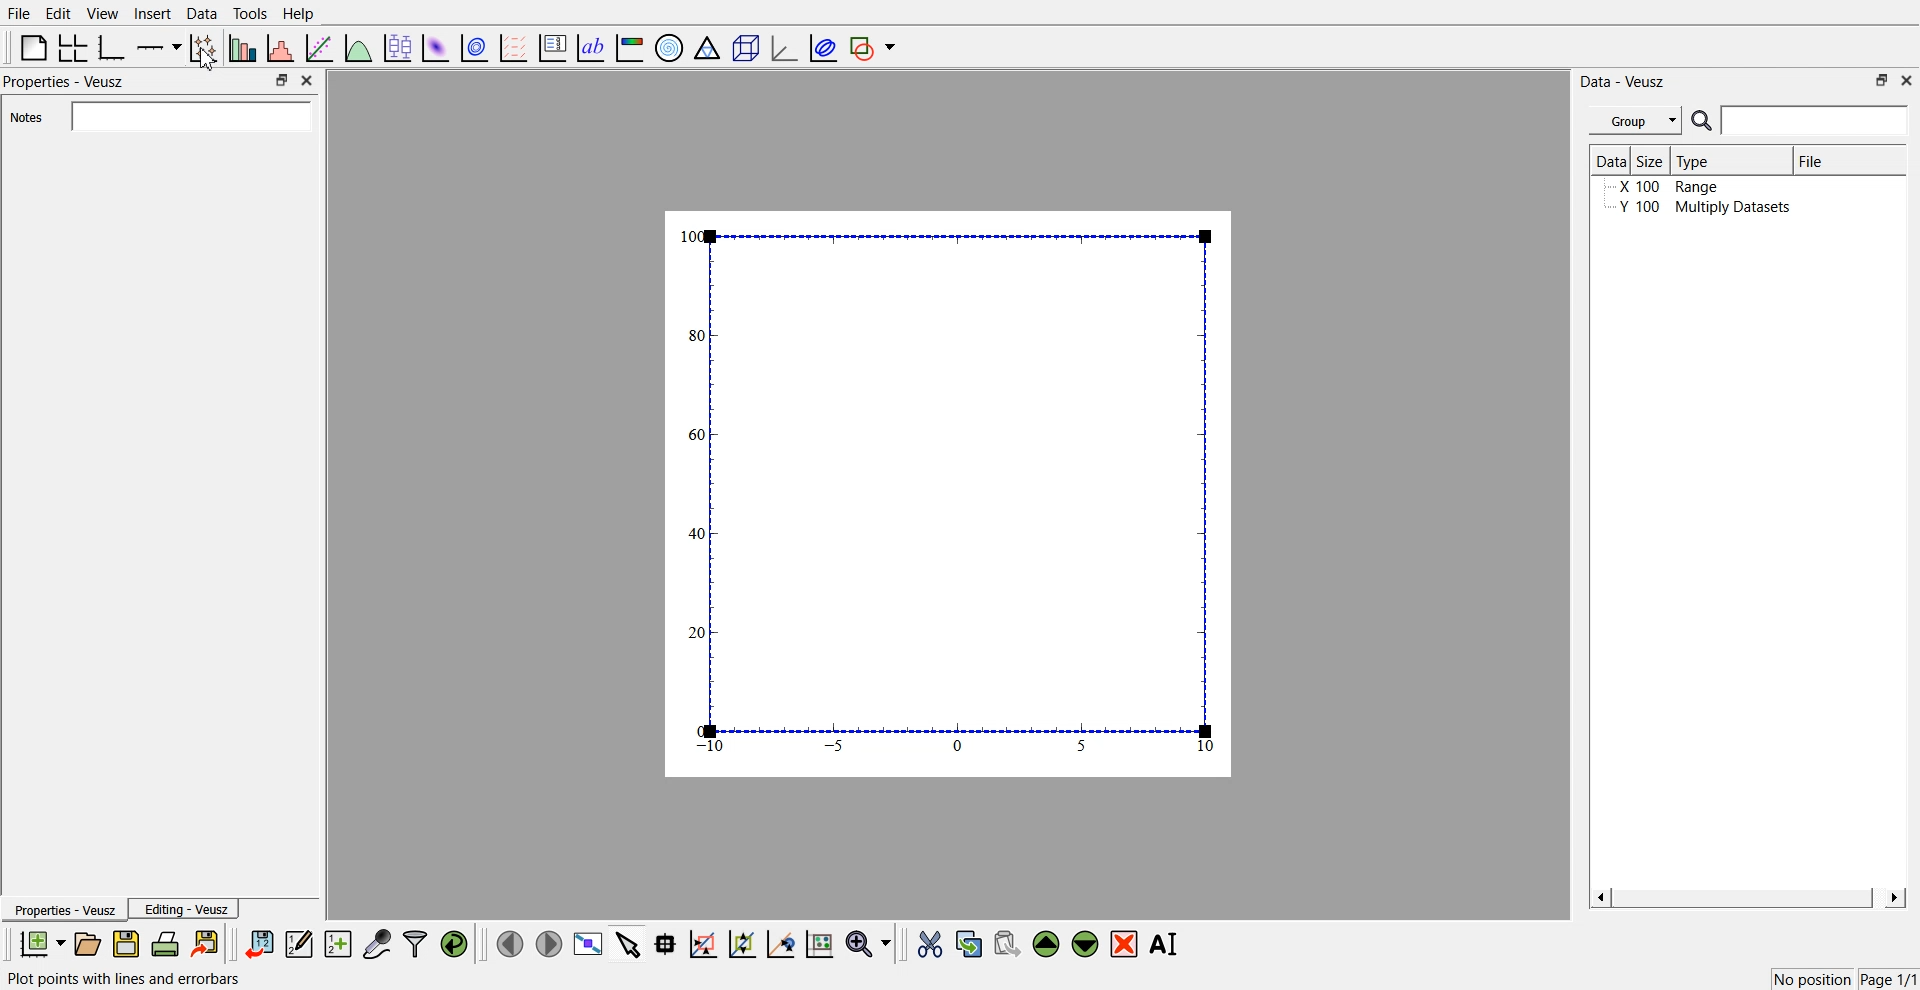 Image resolution: width=1920 pixels, height=990 pixels. I want to click on plot key, so click(552, 48).